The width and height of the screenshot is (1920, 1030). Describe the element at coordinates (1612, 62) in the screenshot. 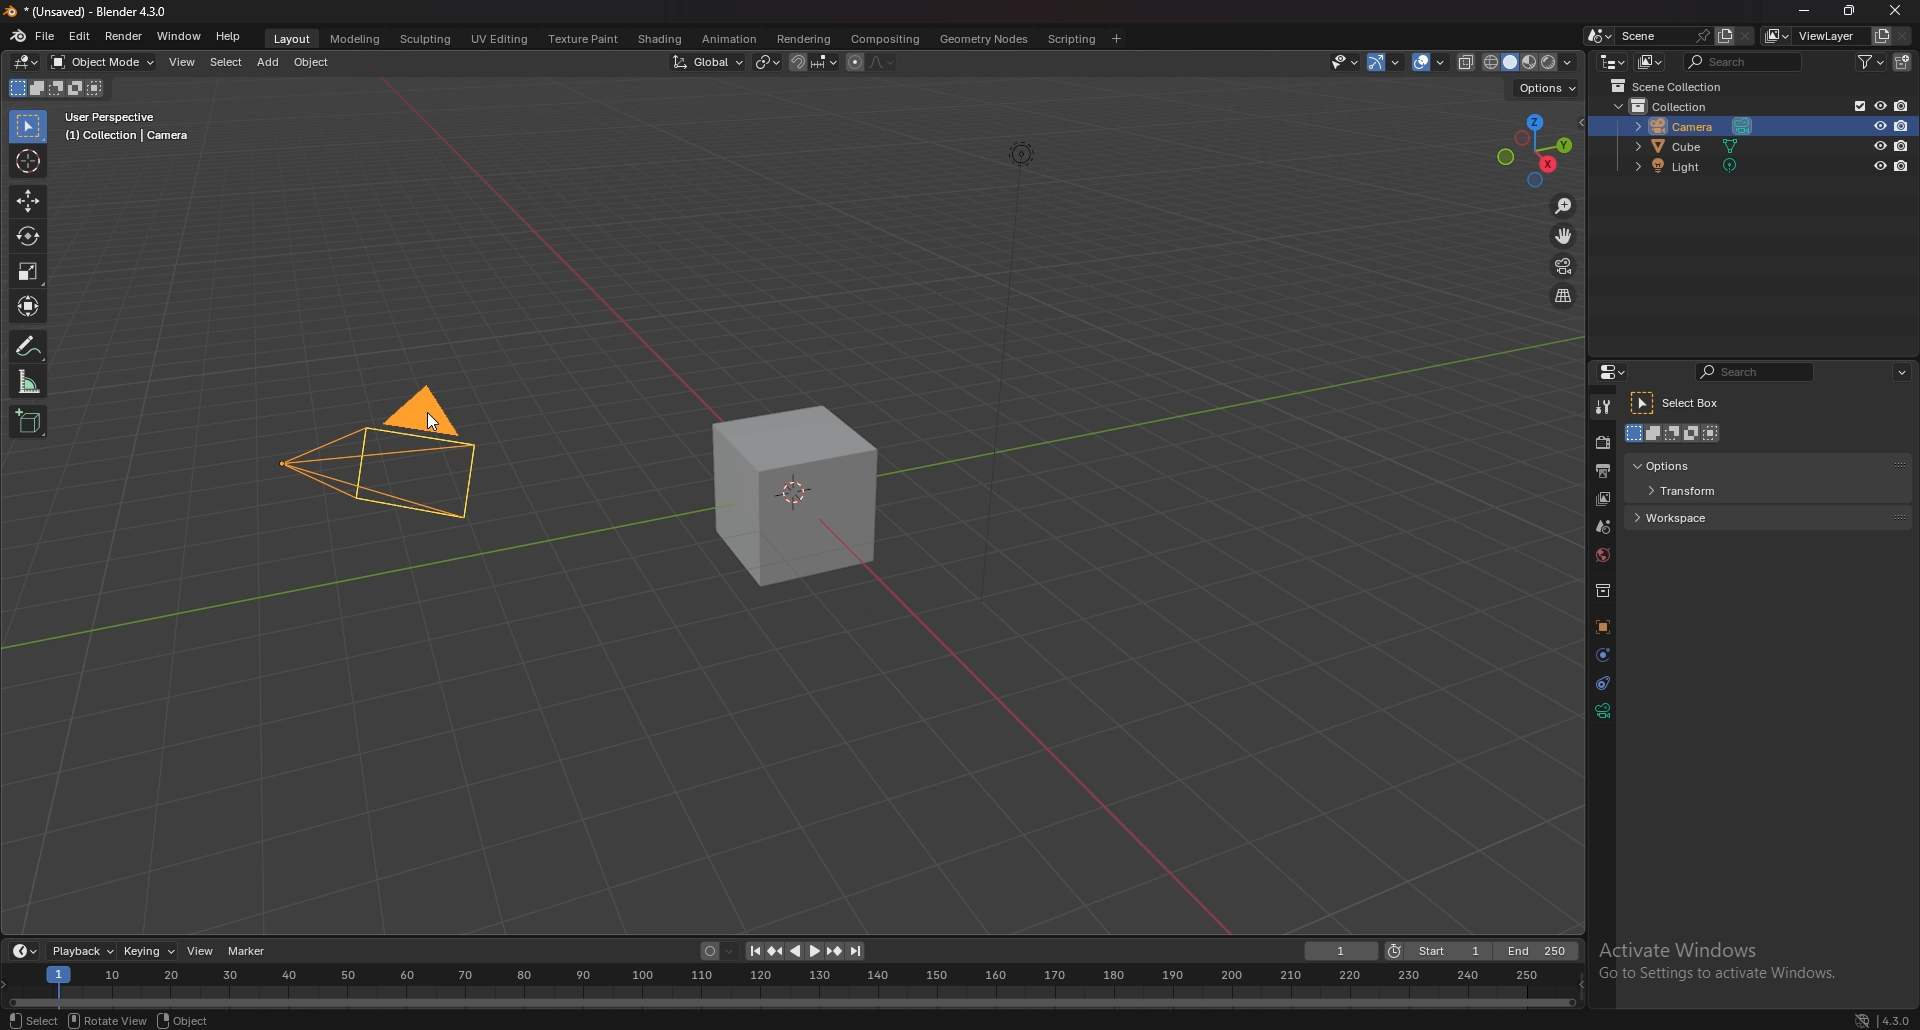

I see `editor type` at that location.